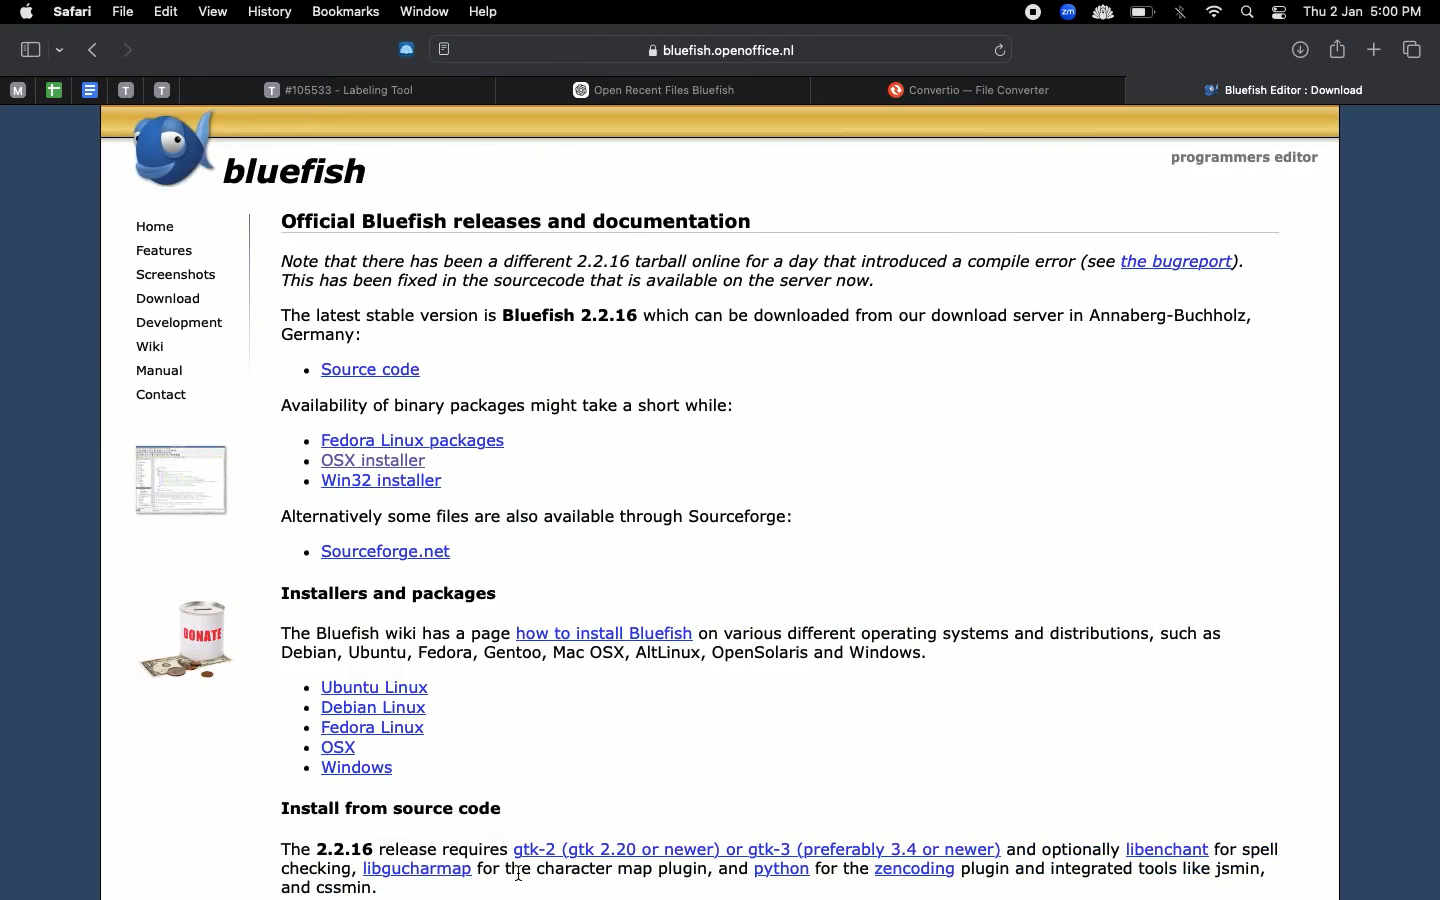 This screenshot has width=1440, height=900. I want to click on download, so click(1294, 48).